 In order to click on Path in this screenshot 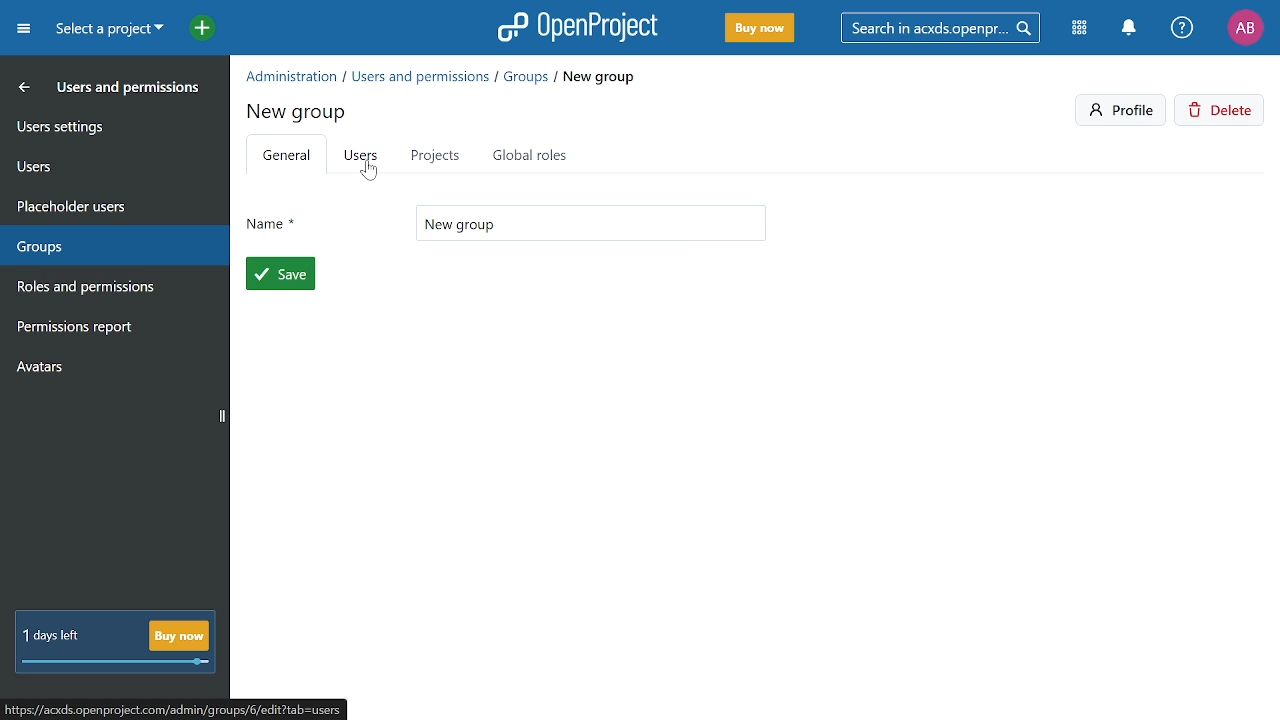, I will do `click(442, 75)`.